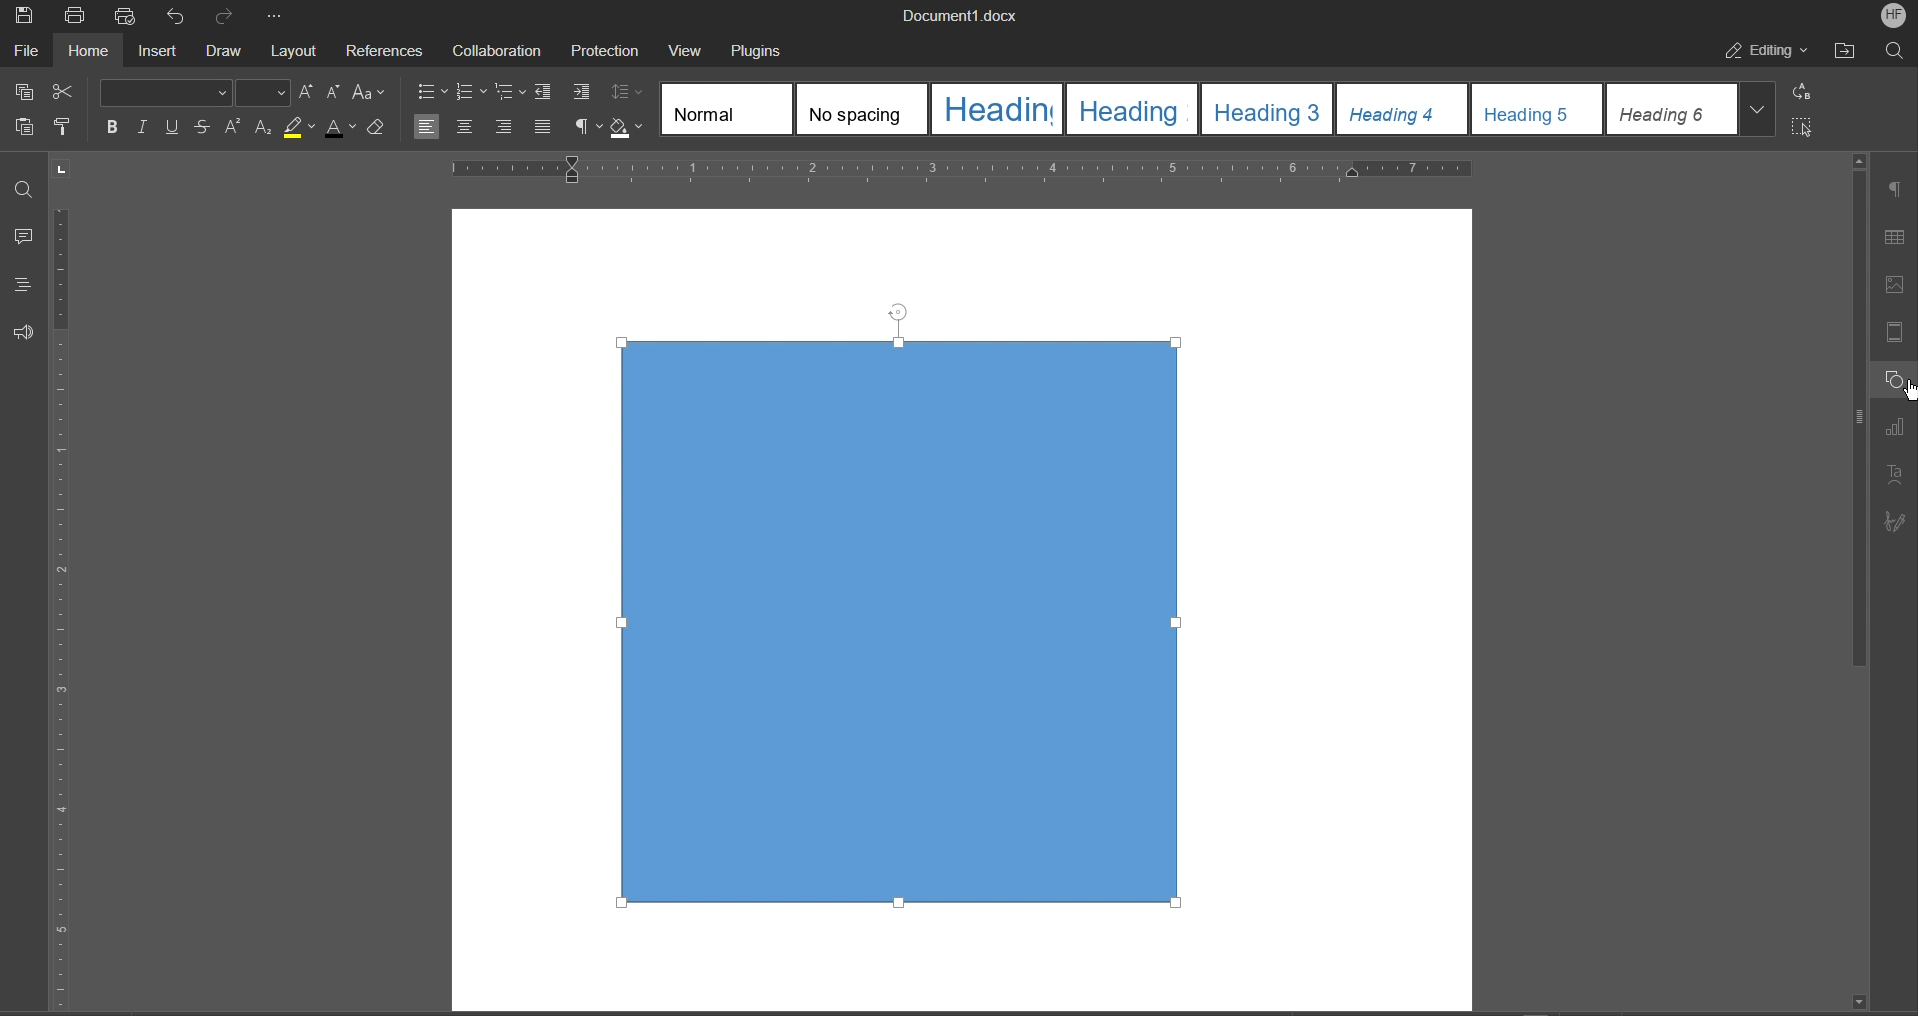 Image resolution: width=1918 pixels, height=1016 pixels. What do you see at coordinates (24, 333) in the screenshot?
I see `Feedback and Support` at bounding box center [24, 333].